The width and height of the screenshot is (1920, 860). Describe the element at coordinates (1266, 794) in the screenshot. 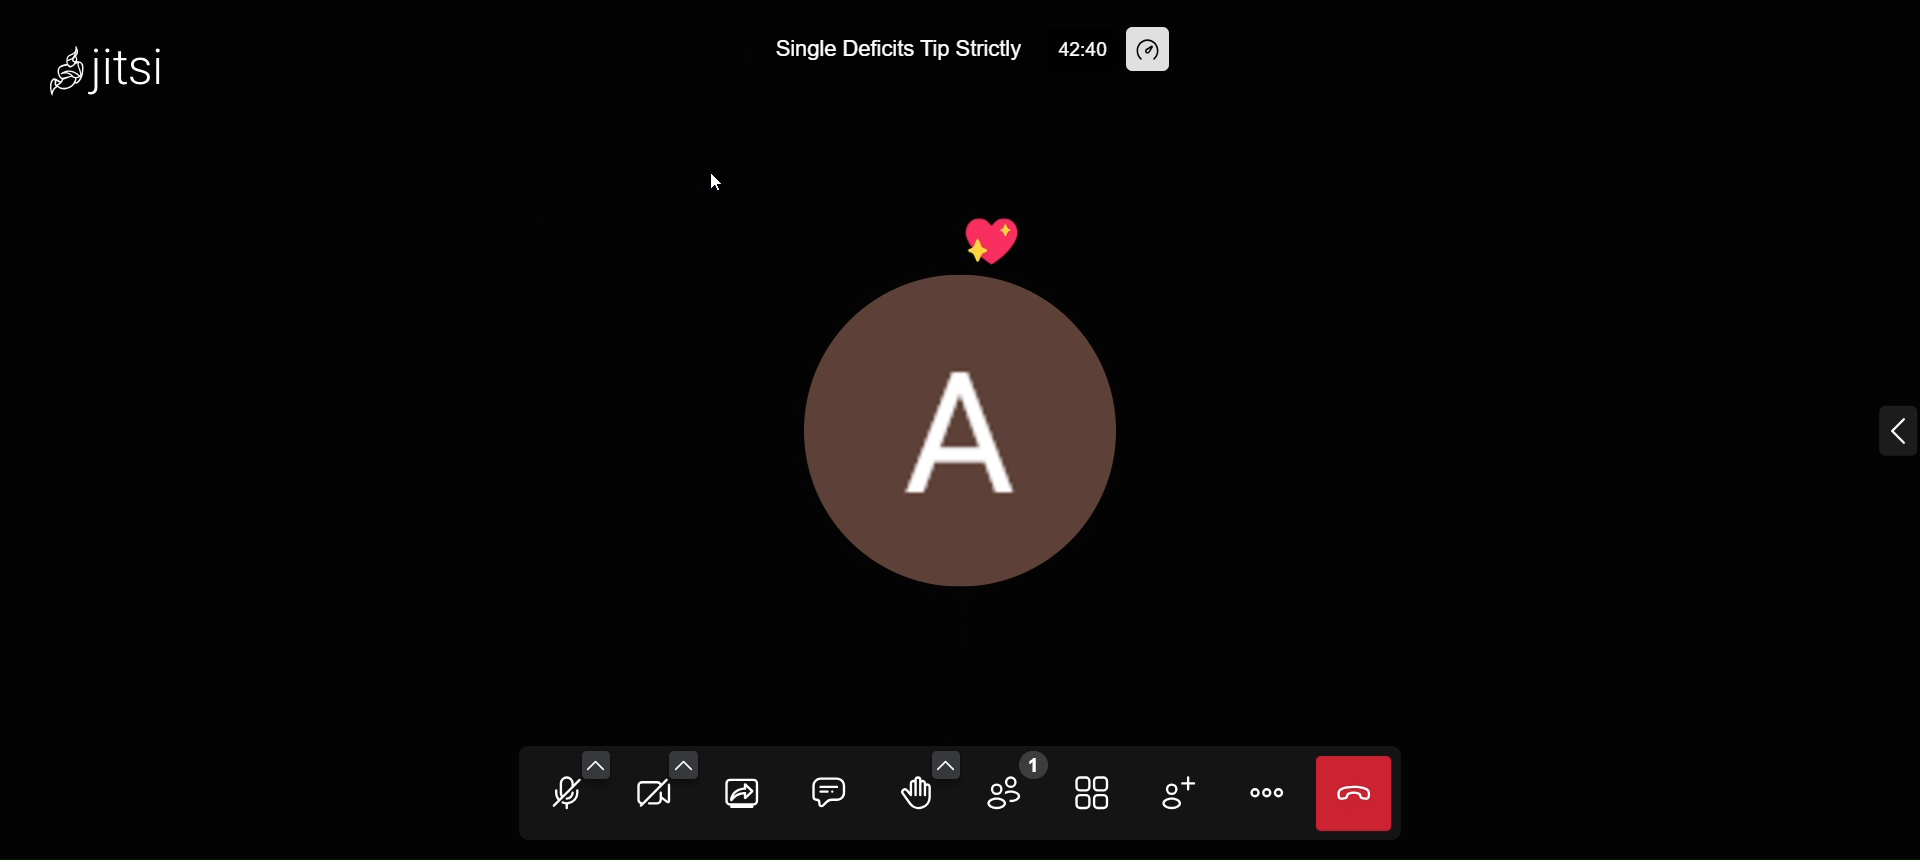

I see `more actions` at that location.